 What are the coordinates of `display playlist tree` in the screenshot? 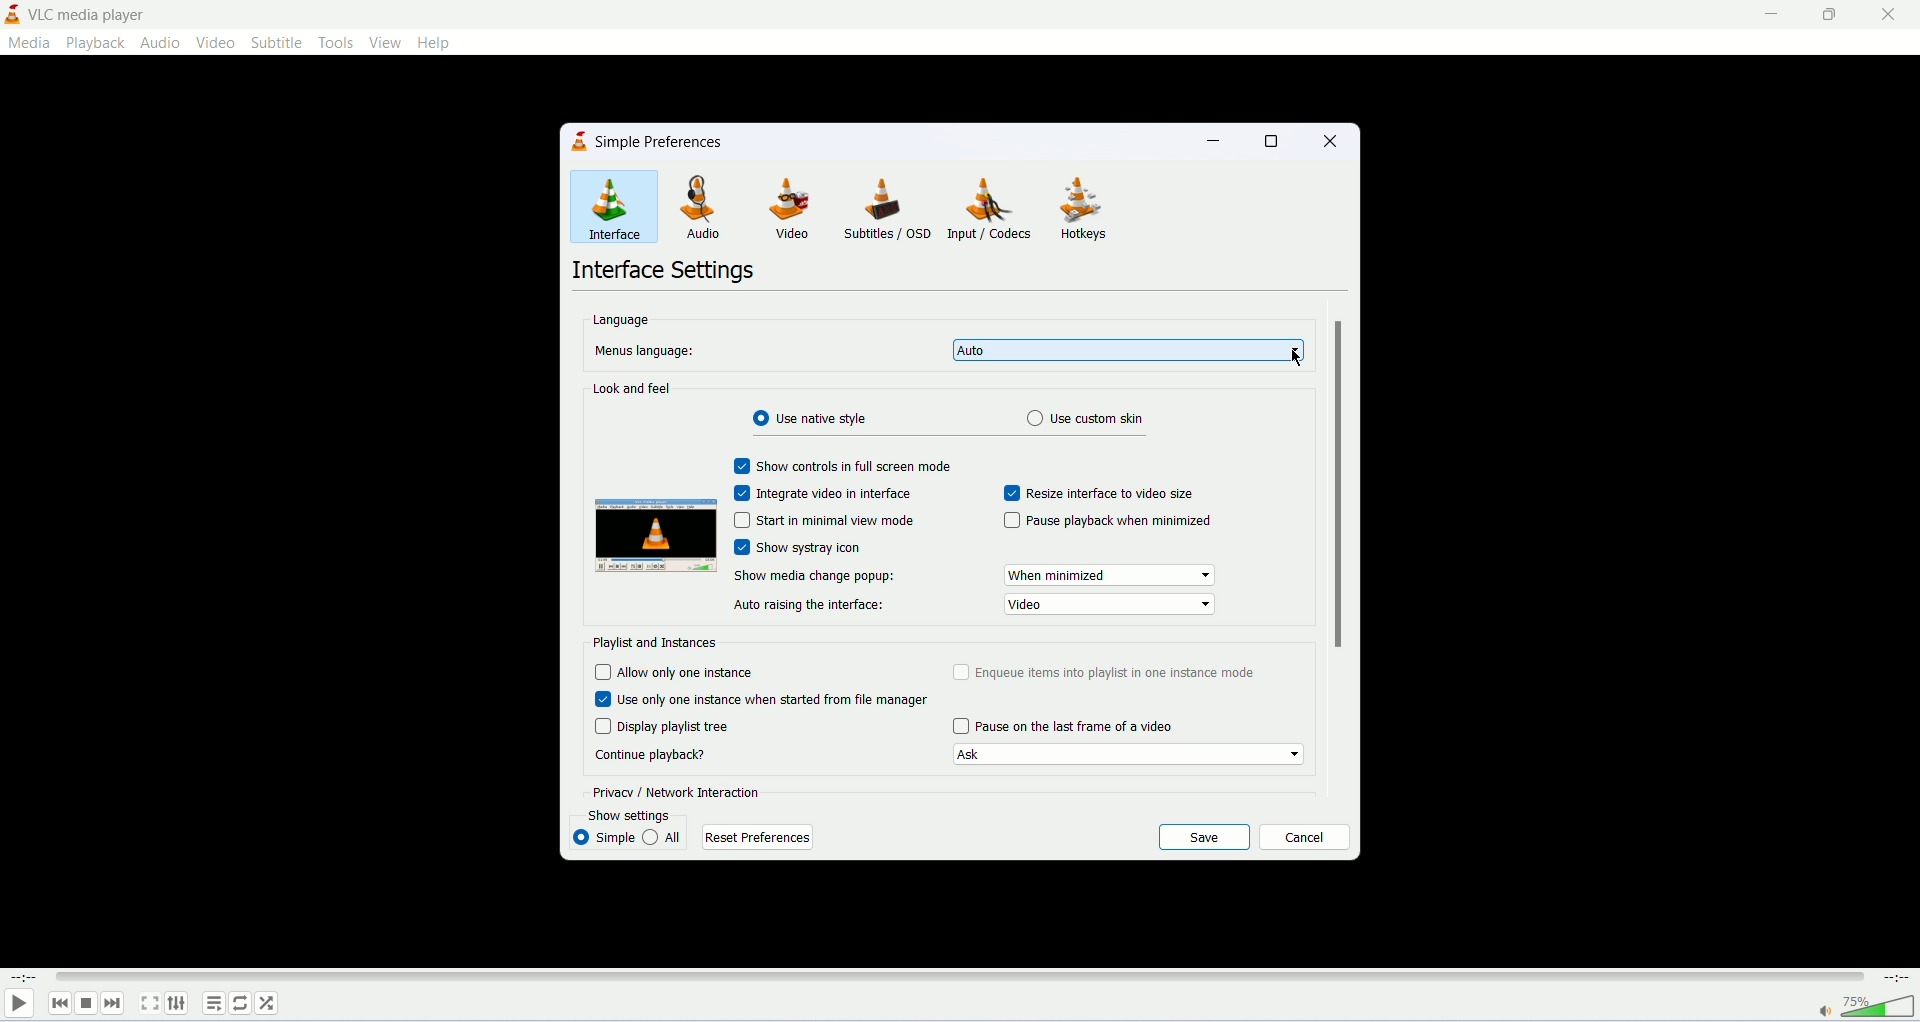 It's located at (664, 726).